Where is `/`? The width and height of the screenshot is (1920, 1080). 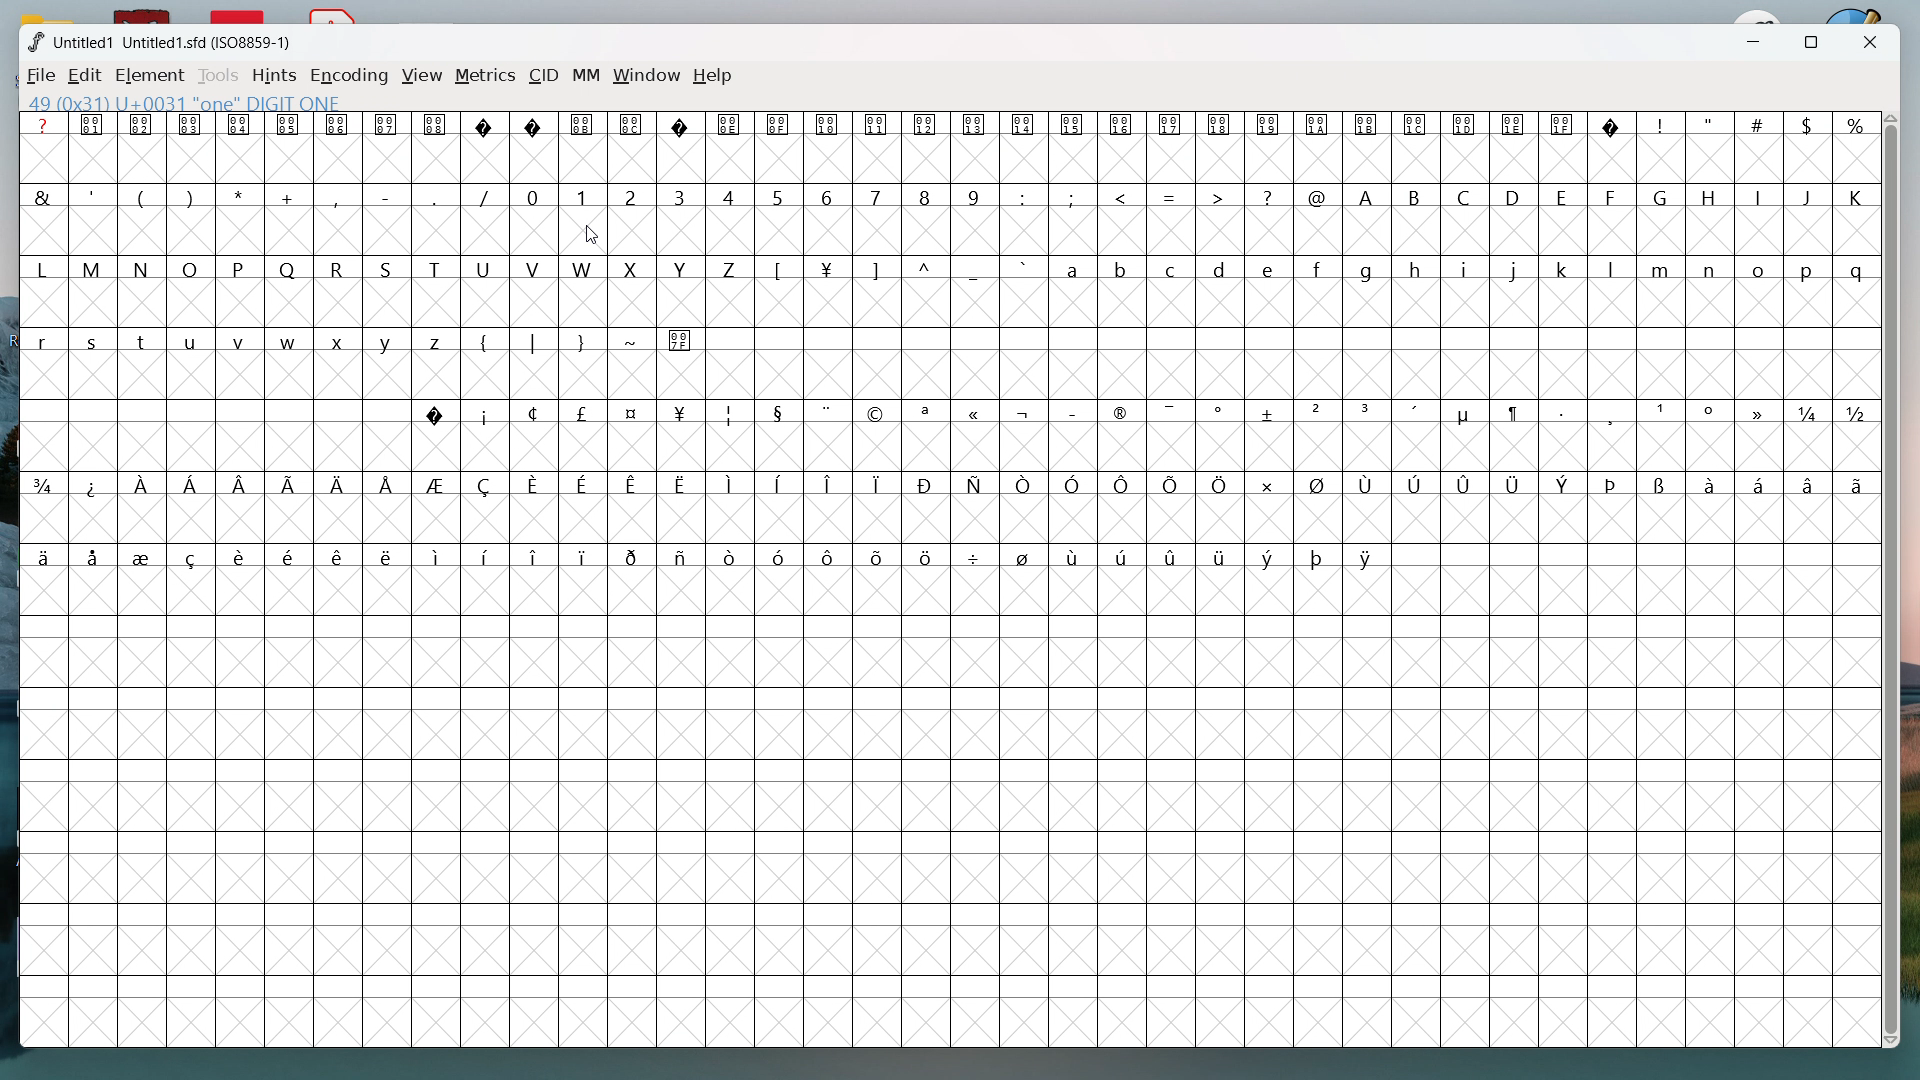 / is located at coordinates (488, 195).